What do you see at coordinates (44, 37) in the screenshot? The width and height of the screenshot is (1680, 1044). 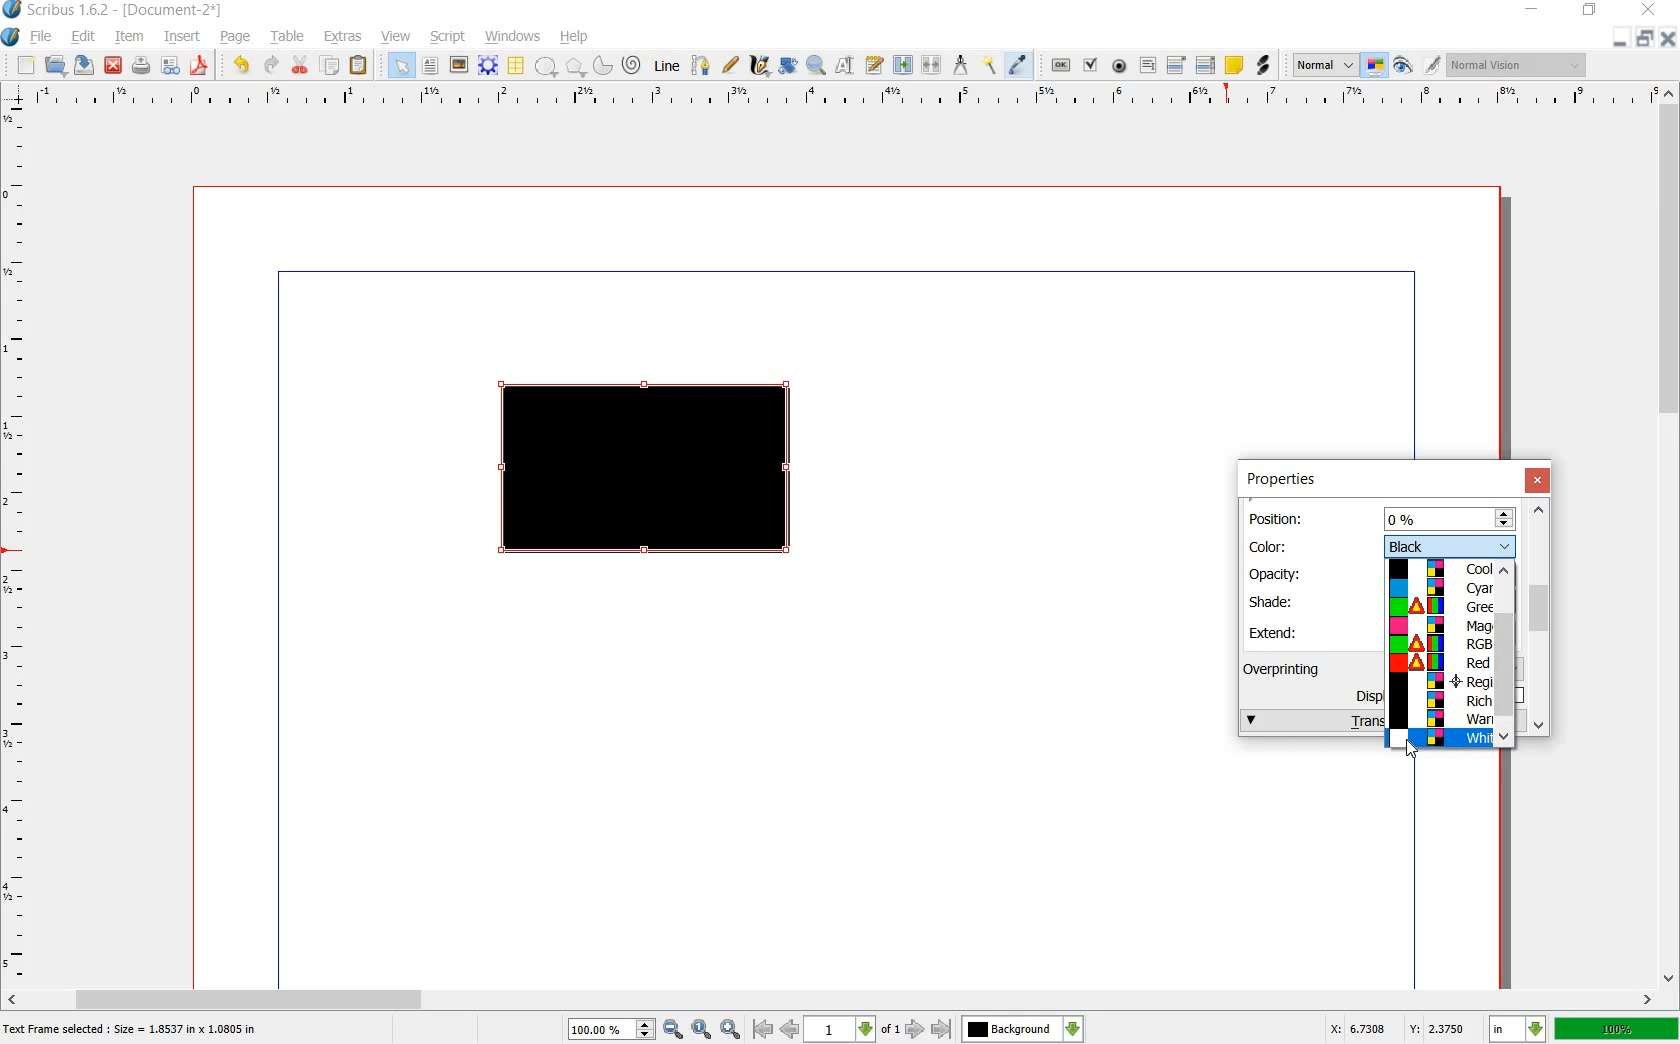 I see `file` at bounding box center [44, 37].